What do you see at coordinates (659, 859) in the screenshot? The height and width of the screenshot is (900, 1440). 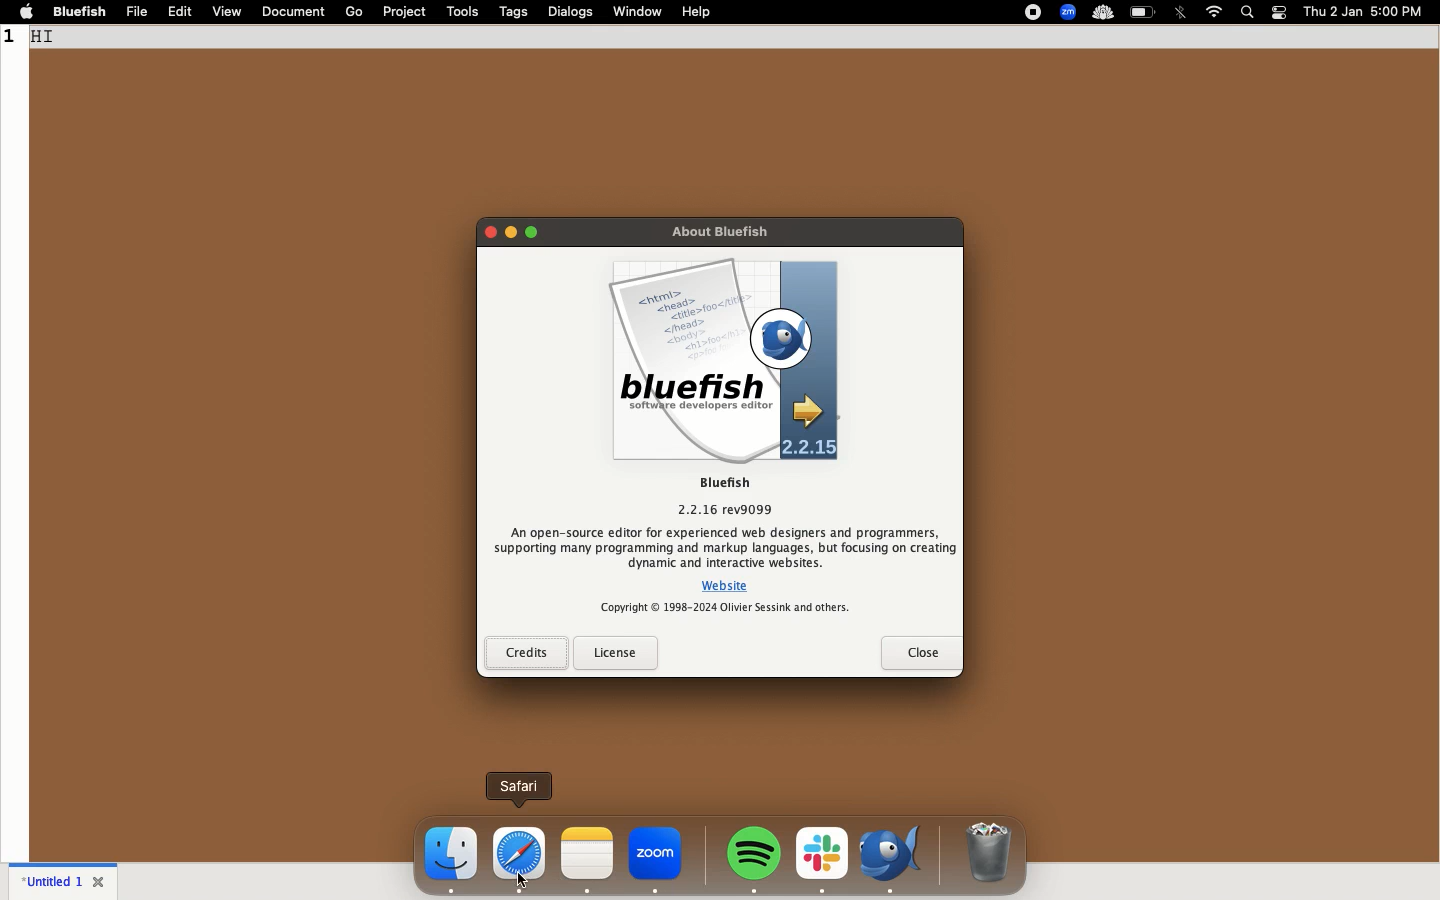 I see `zoom` at bounding box center [659, 859].